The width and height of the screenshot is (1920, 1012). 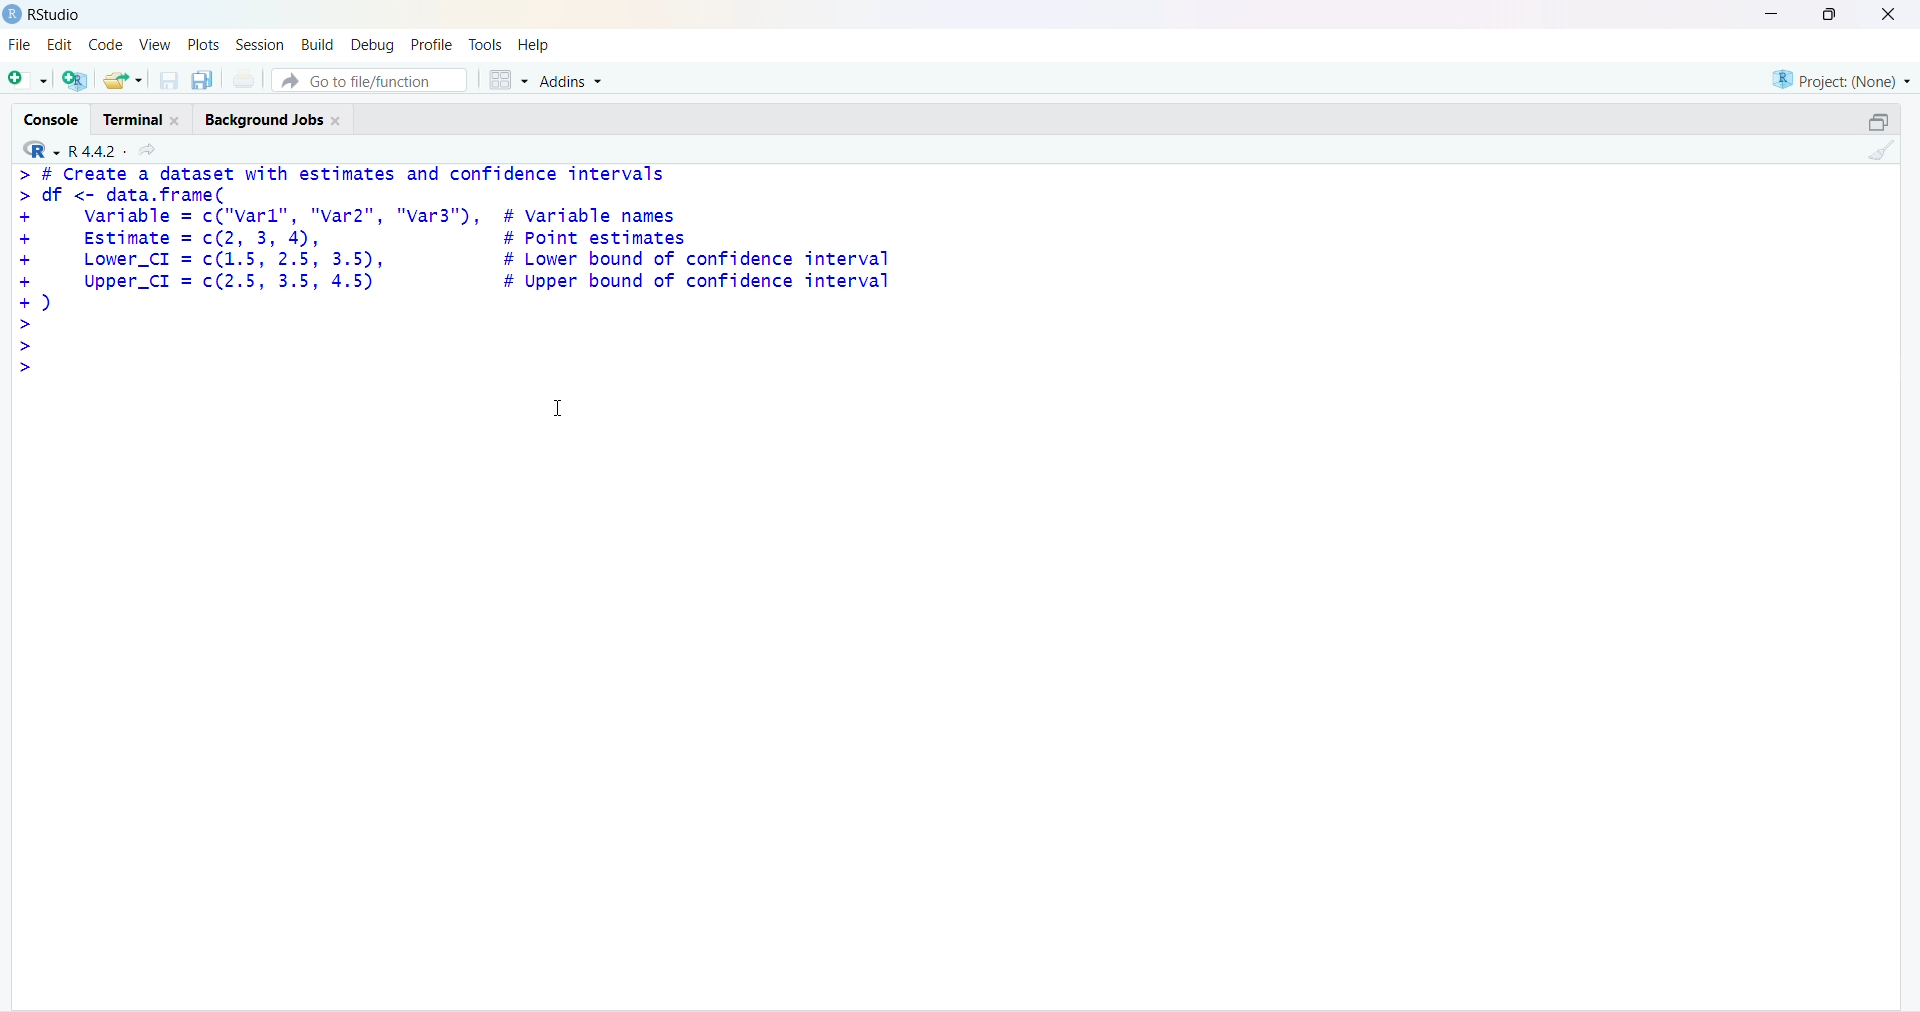 I want to click on workspace panes, so click(x=507, y=81).